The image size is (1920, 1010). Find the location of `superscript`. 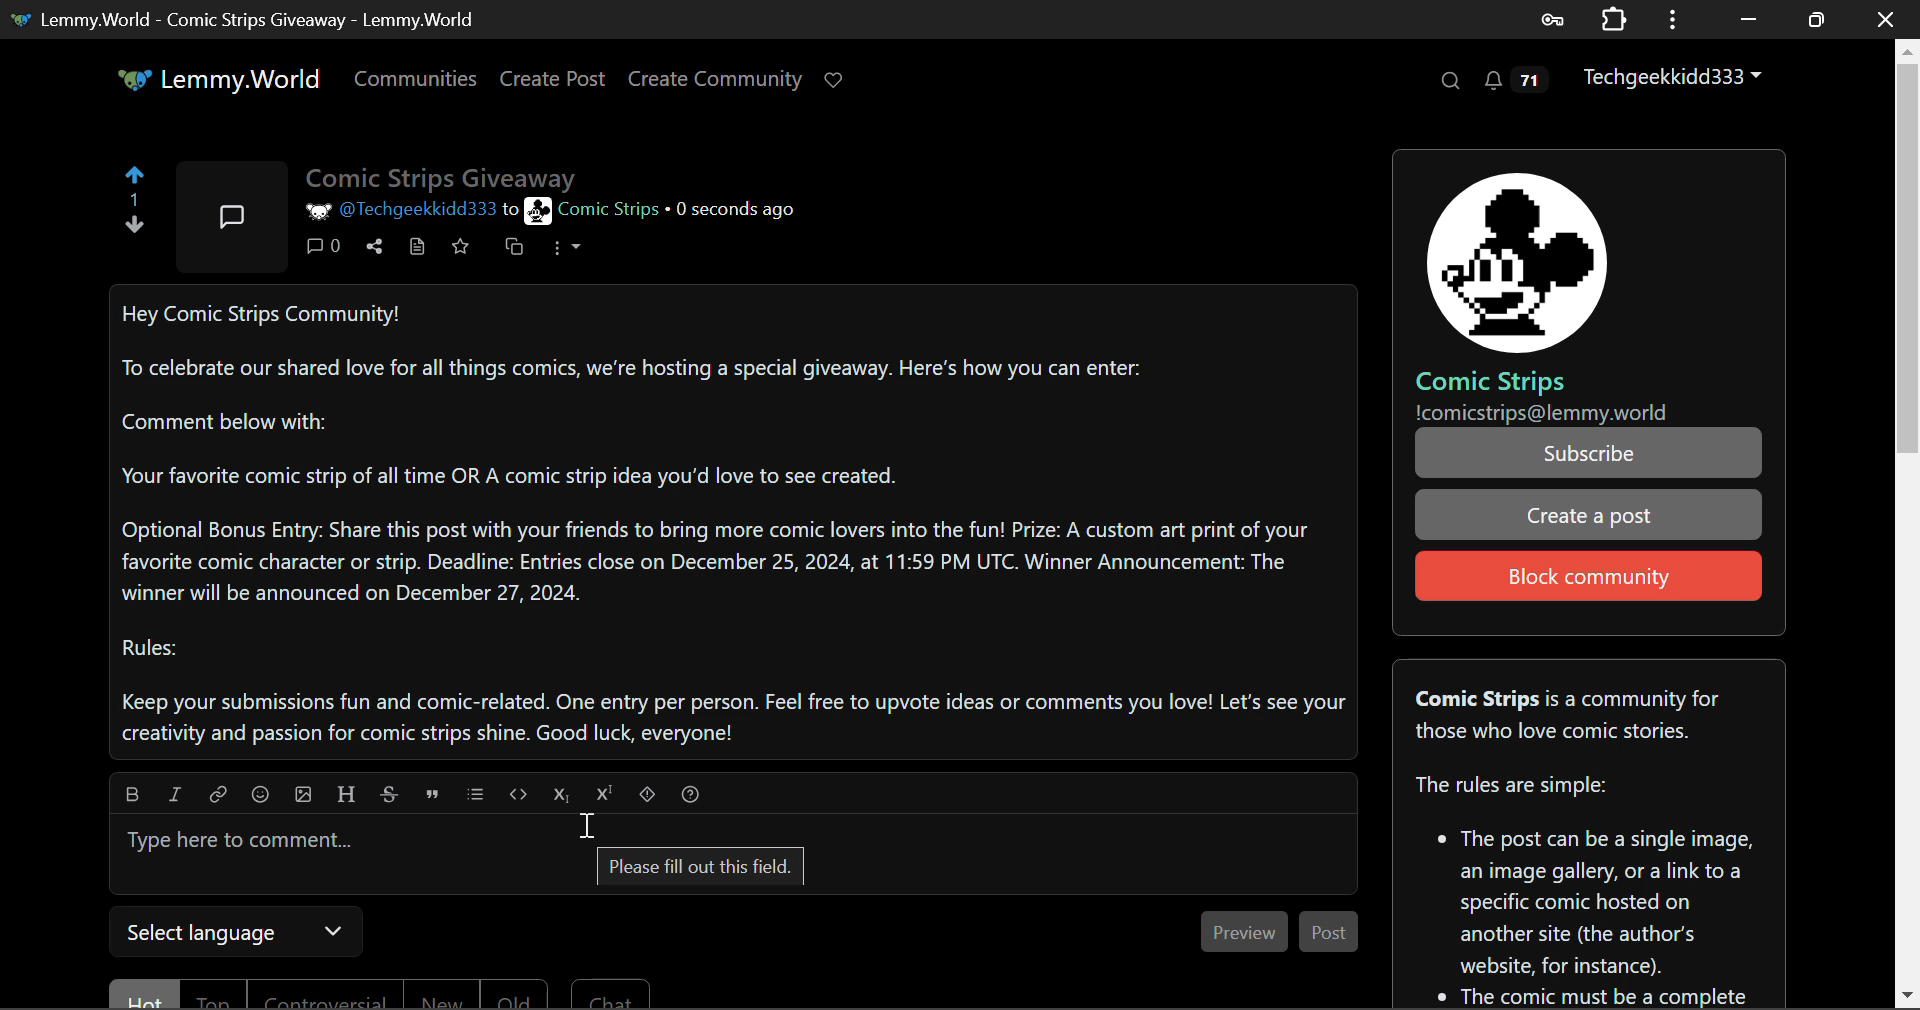

superscript is located at coordinates (601, 792).